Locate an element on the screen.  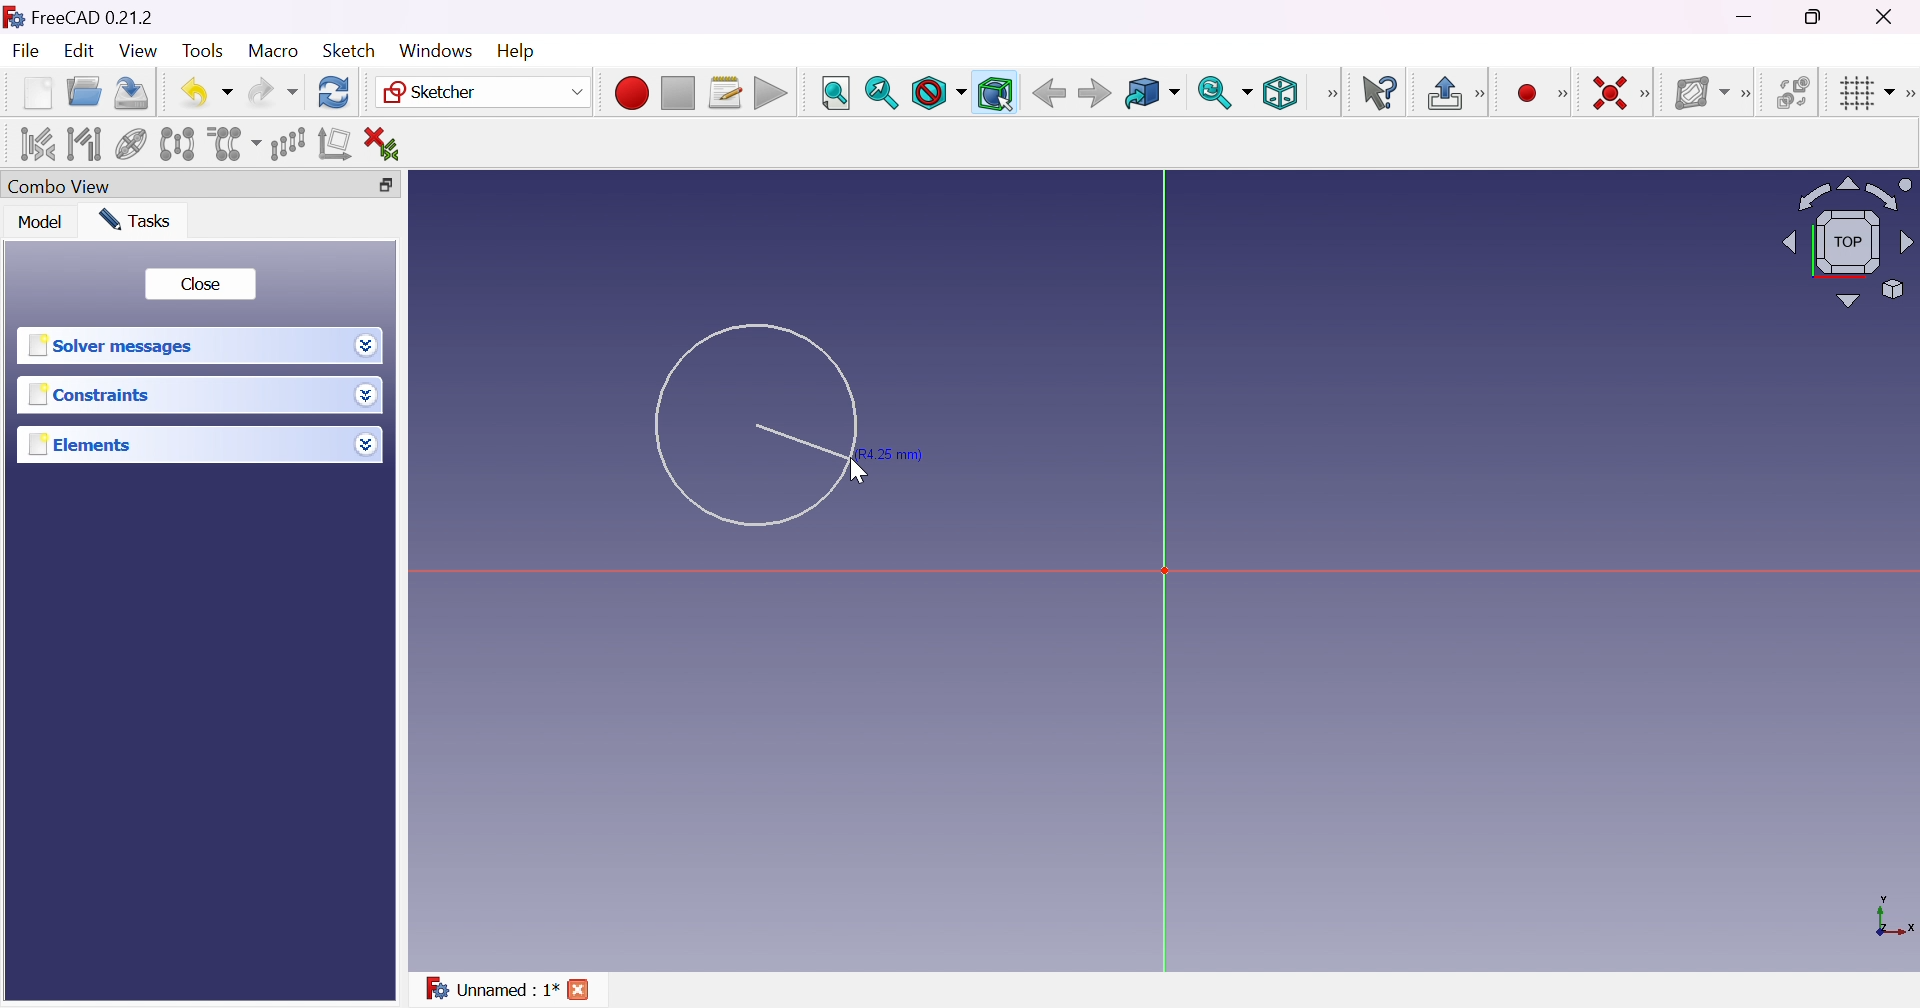
logo is located at coordinates (13, 15).